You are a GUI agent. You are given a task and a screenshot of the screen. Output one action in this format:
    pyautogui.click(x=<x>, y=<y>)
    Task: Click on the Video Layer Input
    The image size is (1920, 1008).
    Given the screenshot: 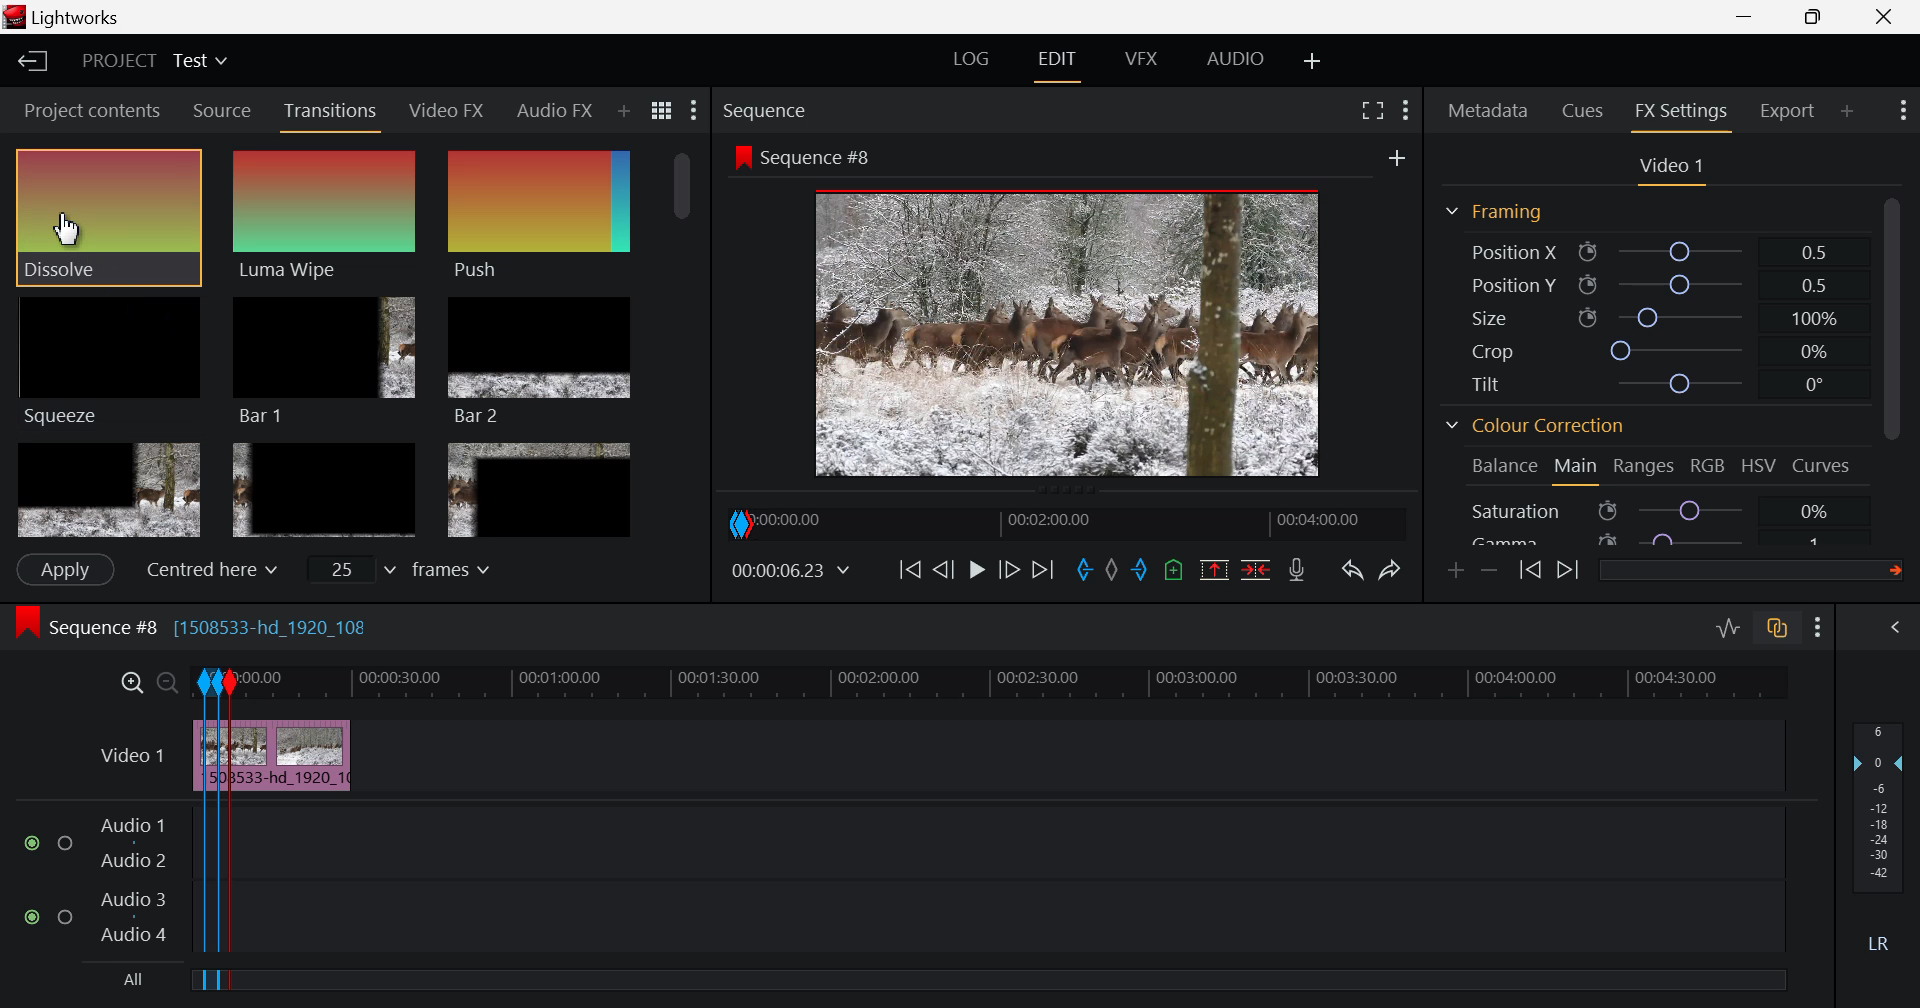 What is the action you would take?
    pyautogui.click(x=127, y=759)
    